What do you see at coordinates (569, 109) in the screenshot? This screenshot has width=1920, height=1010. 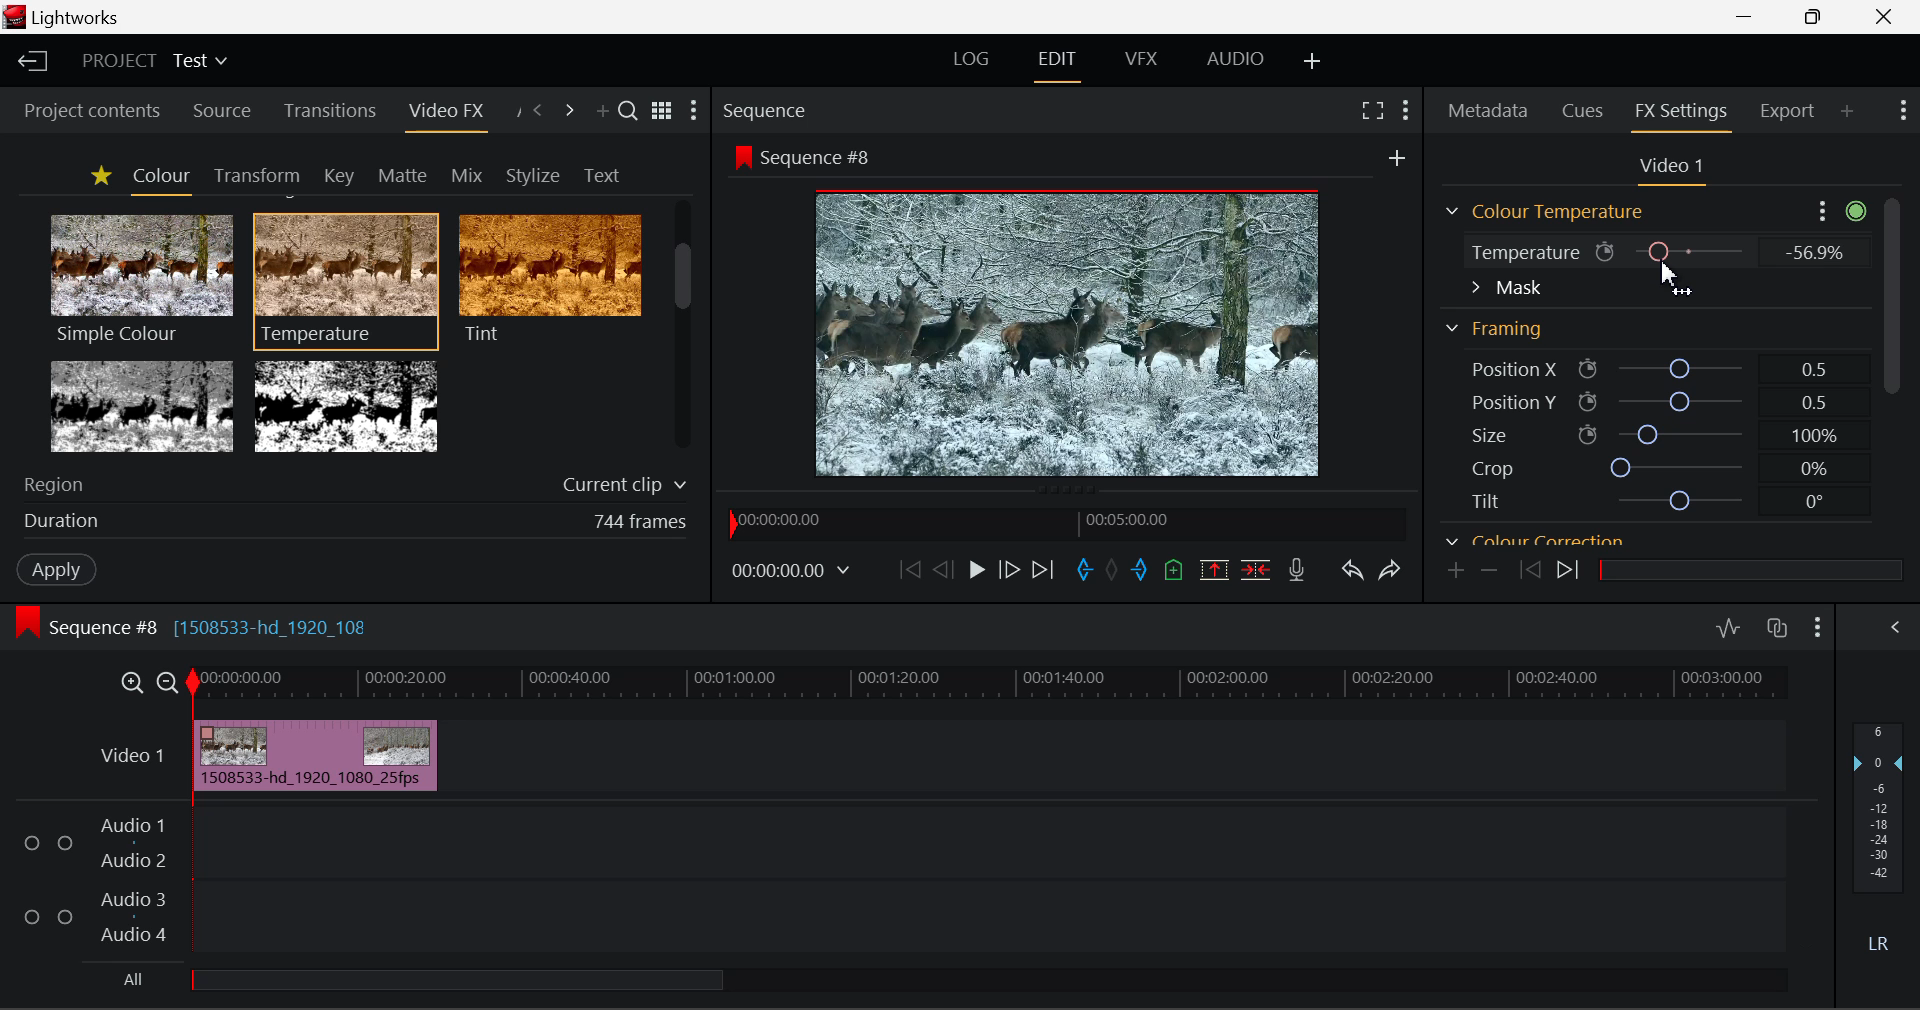 I see `Next Panel` at bounding box center [569, 109].